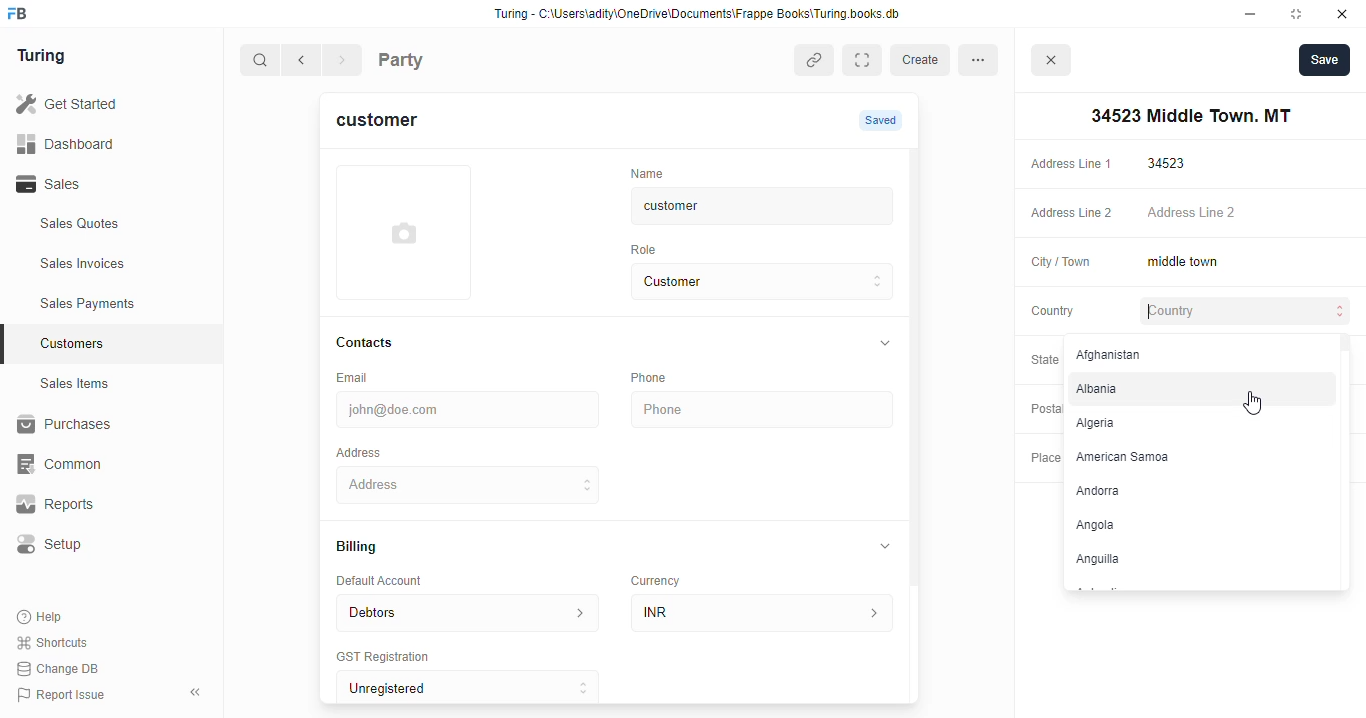  What do you see at coordinates (402, 232) in the screenshot?
I see `add profile photo` at bounding box center [402, 232].